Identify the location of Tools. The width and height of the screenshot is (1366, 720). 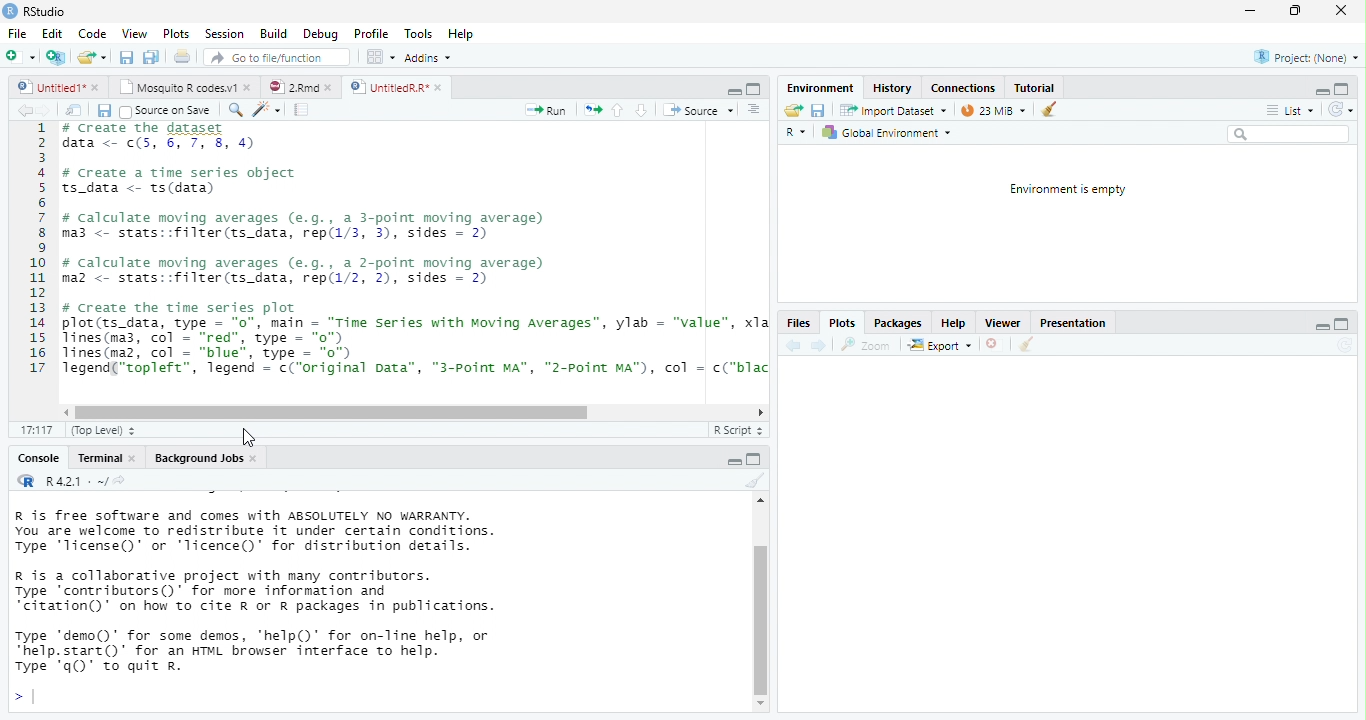
(419, 33).